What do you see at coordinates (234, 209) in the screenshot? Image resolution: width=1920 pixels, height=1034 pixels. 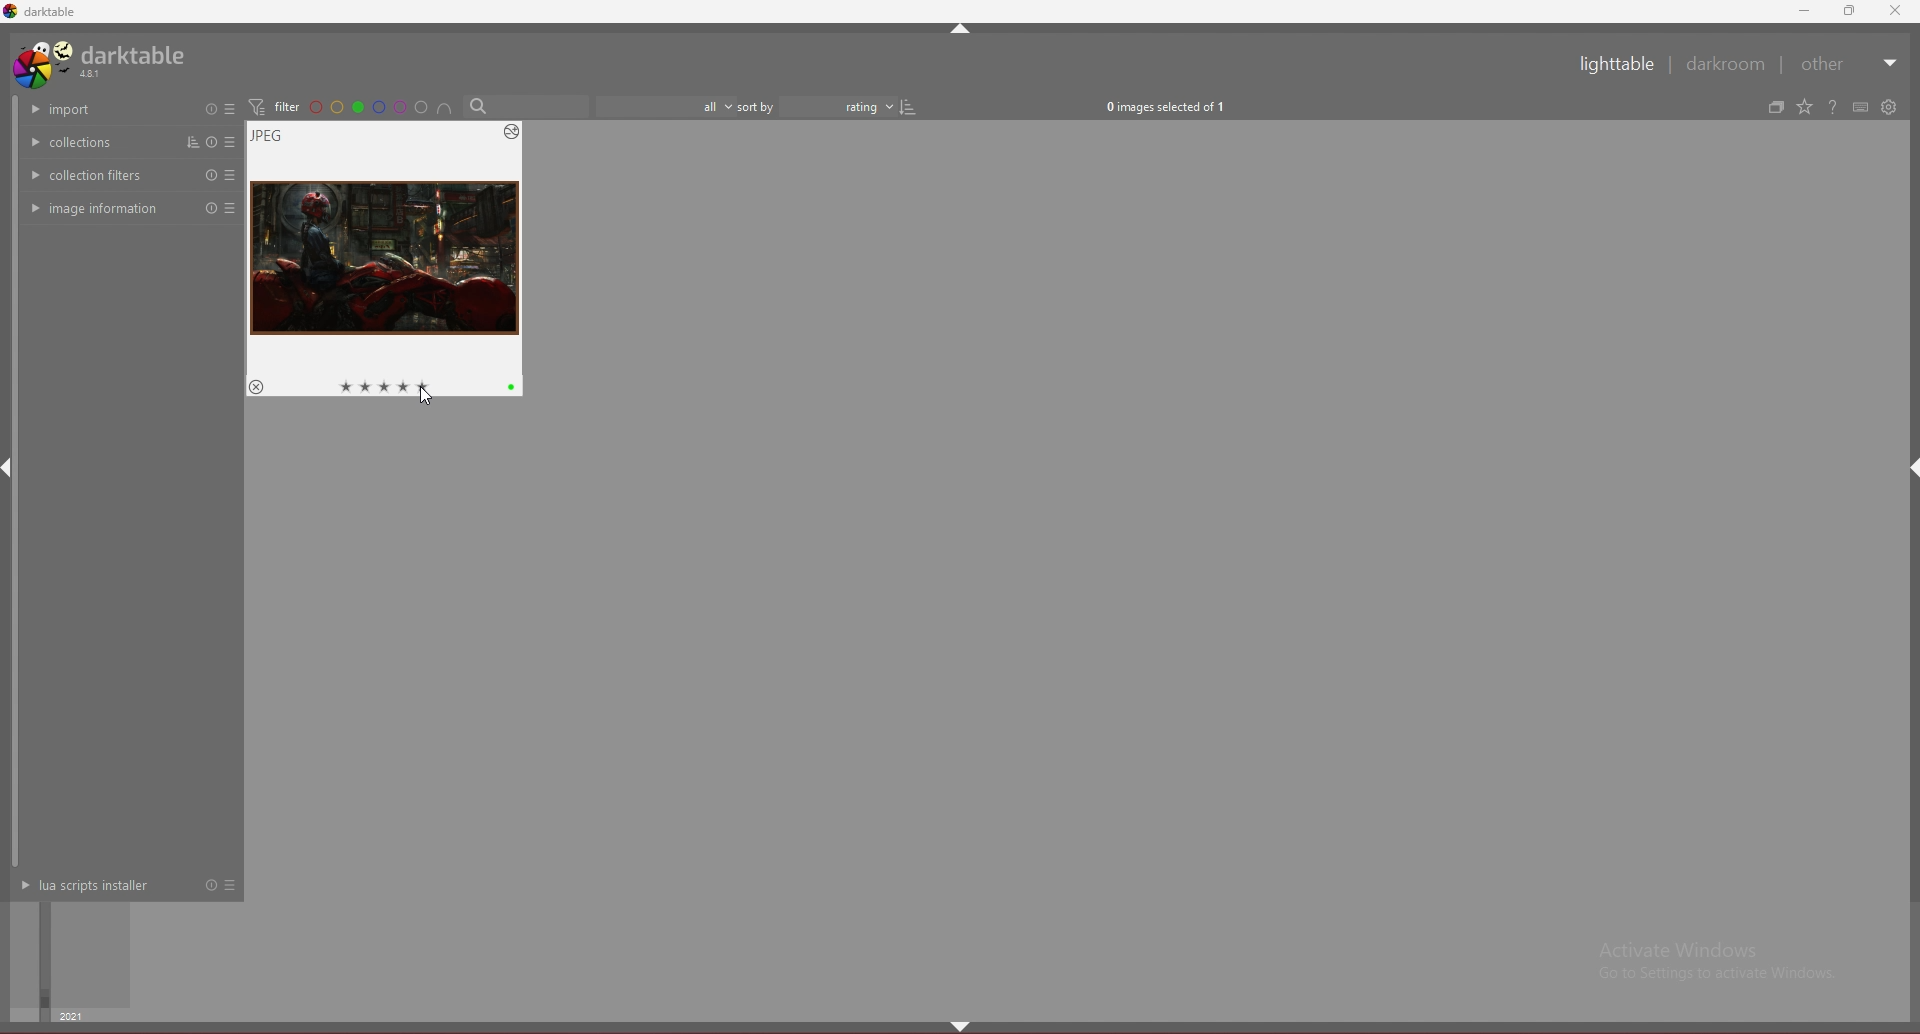 I see `preset` at bounding box center [234, 209].